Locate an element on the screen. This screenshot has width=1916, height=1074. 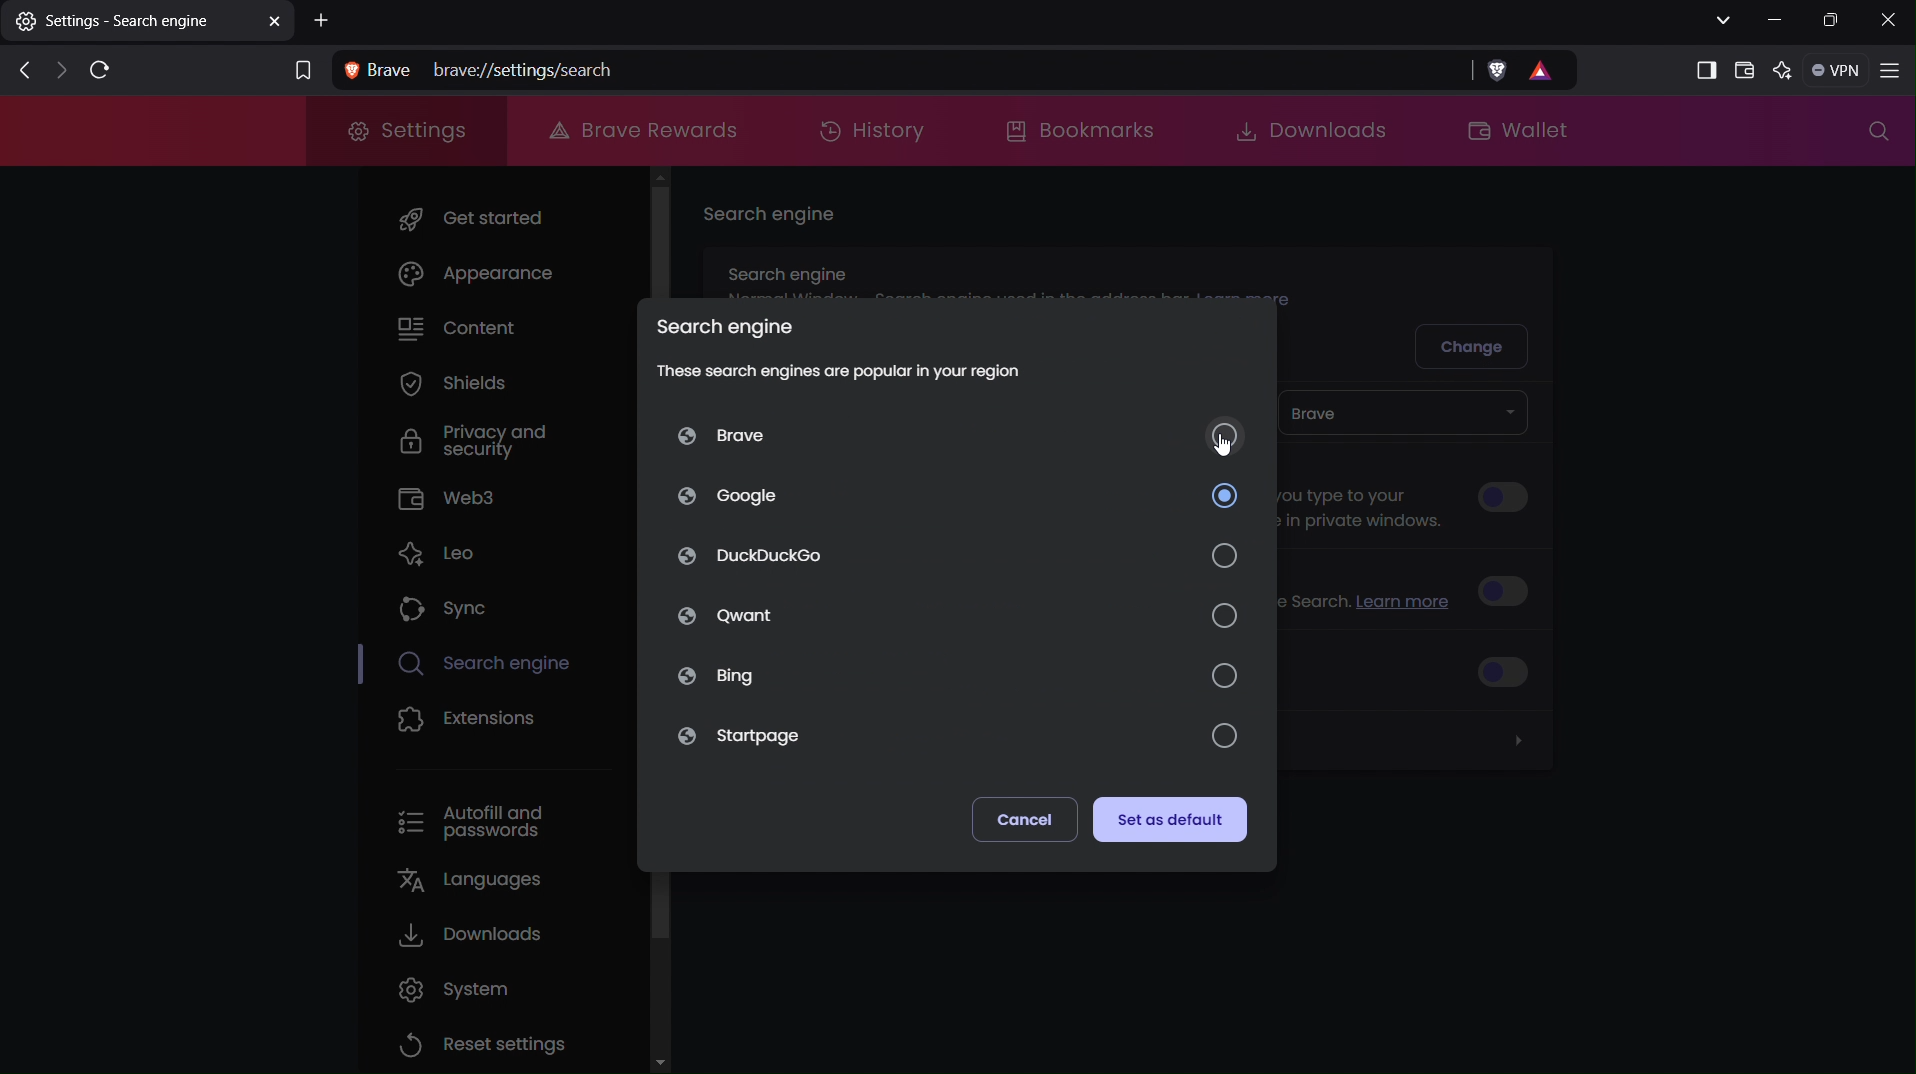
Leo AI is located at coordinates (1786, 71).